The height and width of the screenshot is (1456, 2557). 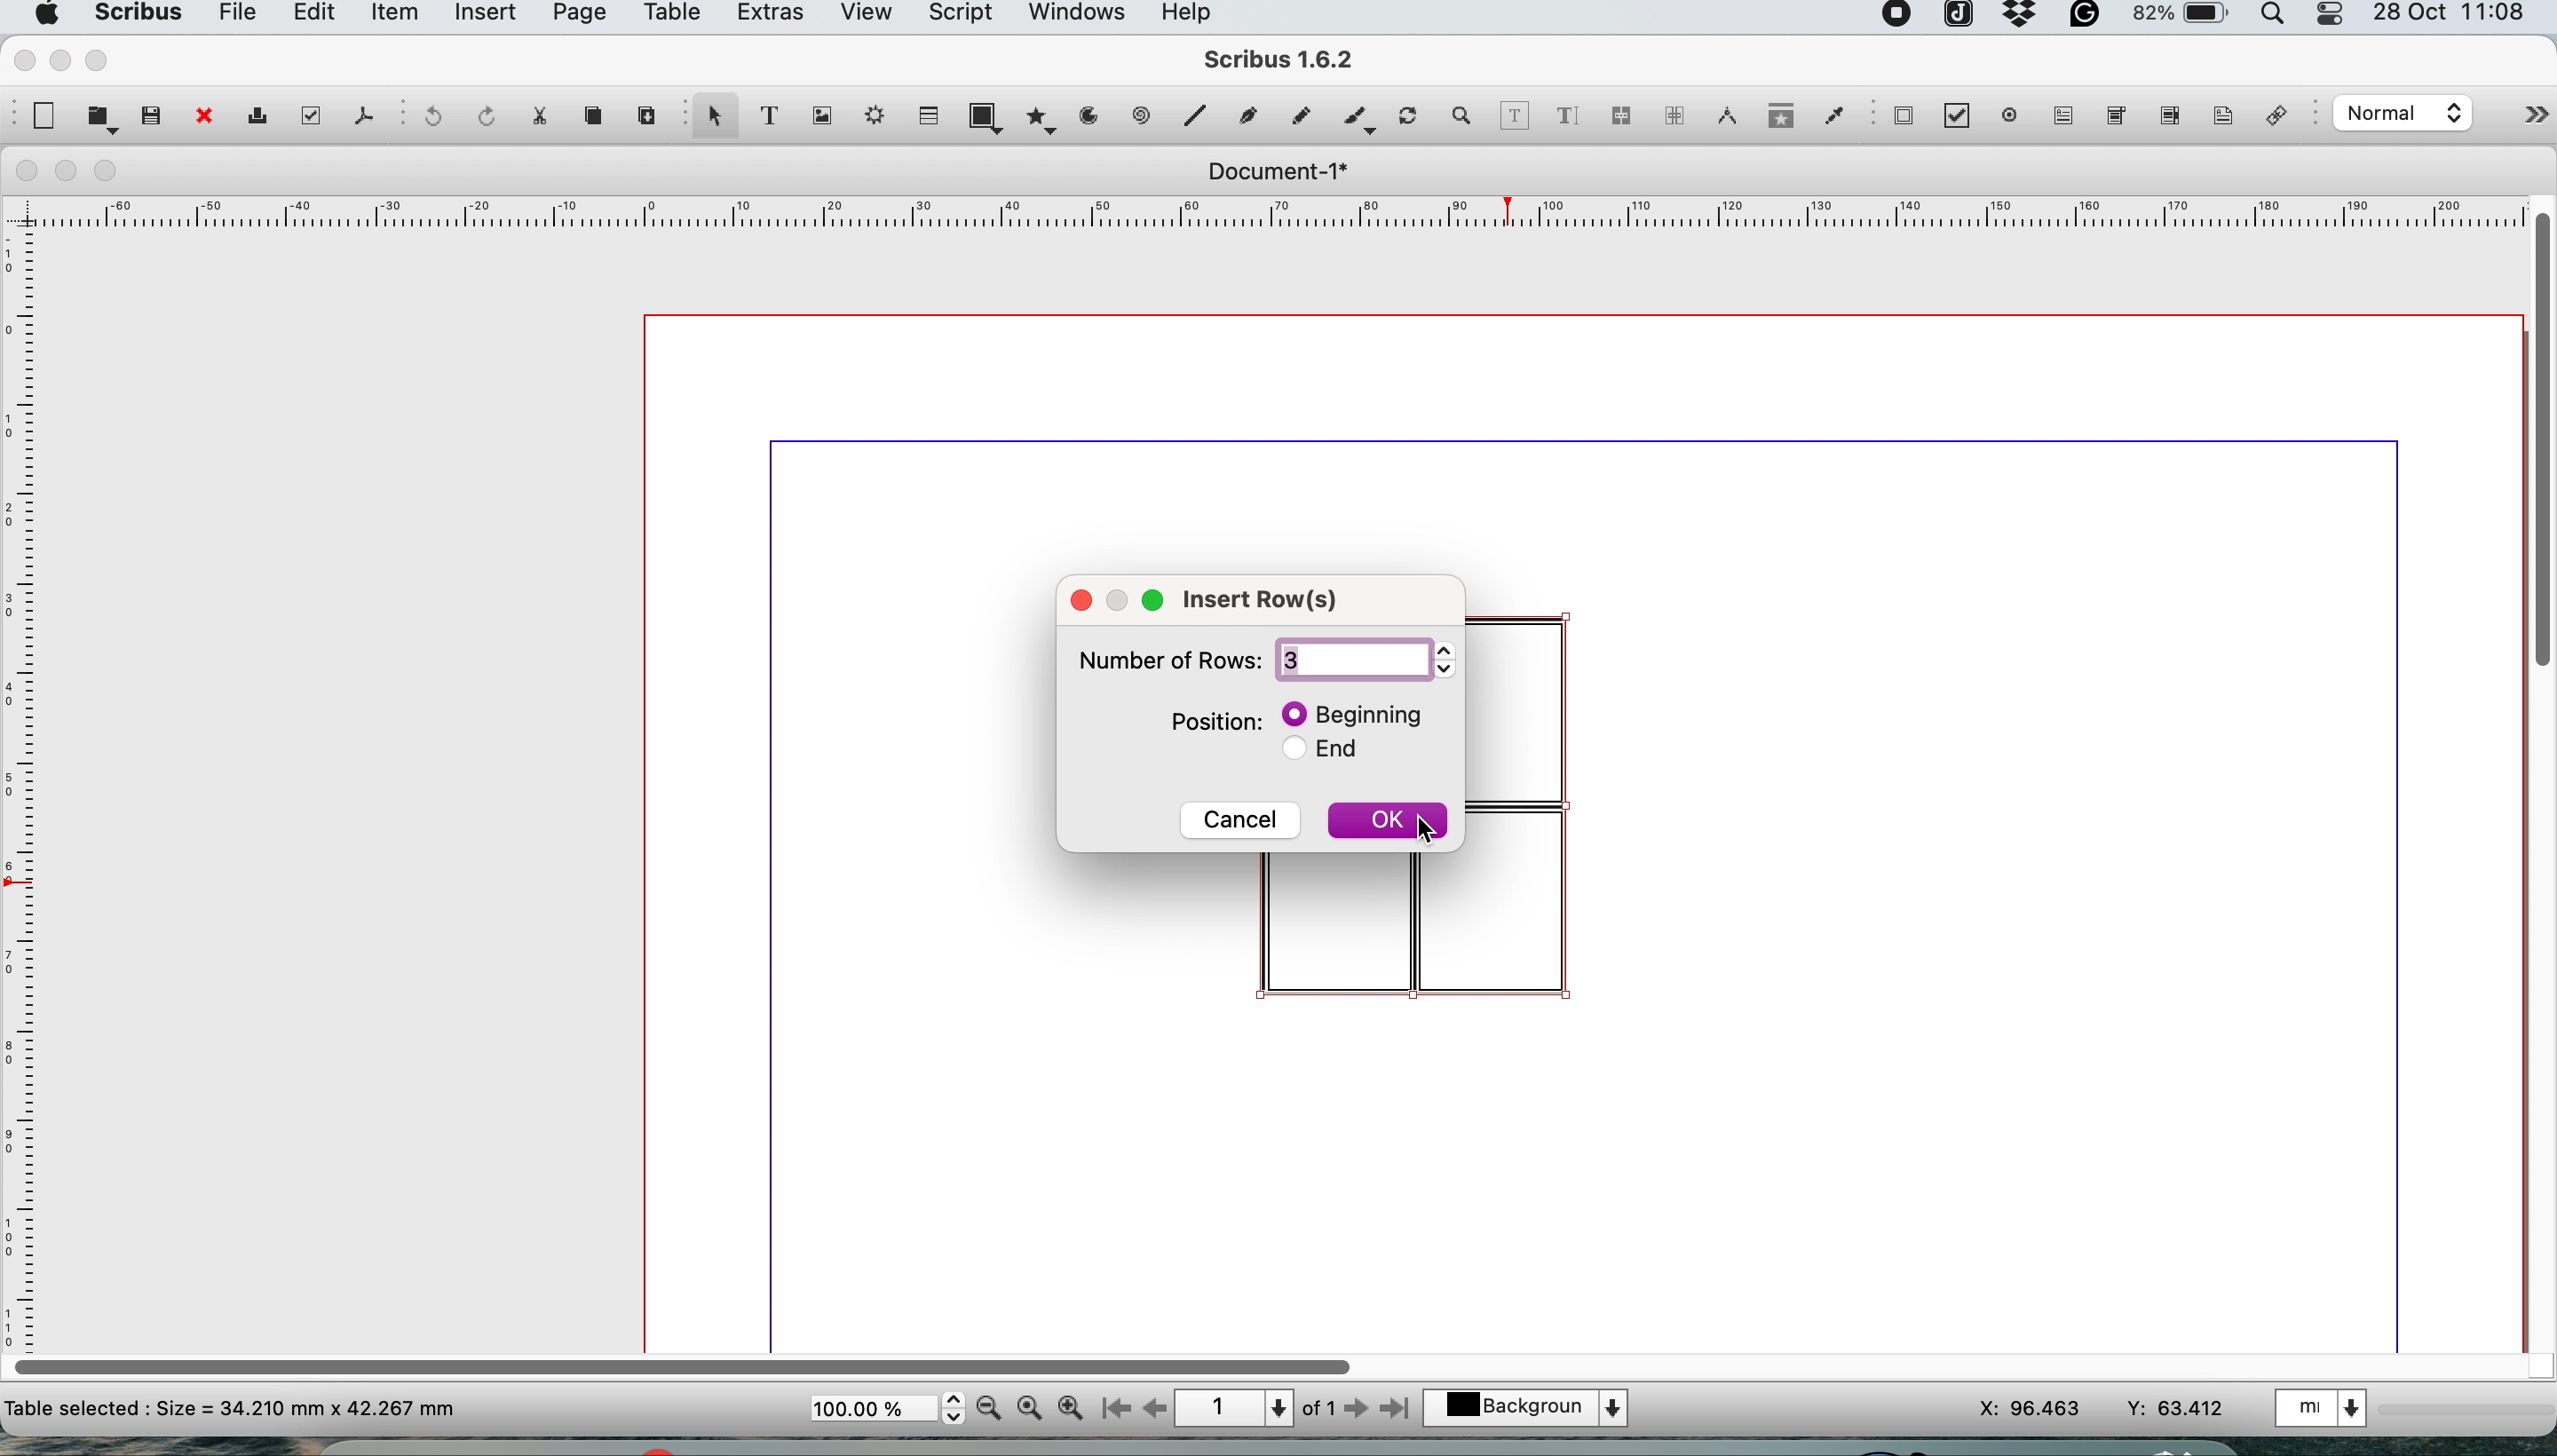 What do you see at coordinates (102, 118) in the screenshot?
I see `open` at bounding box center [102, 118].